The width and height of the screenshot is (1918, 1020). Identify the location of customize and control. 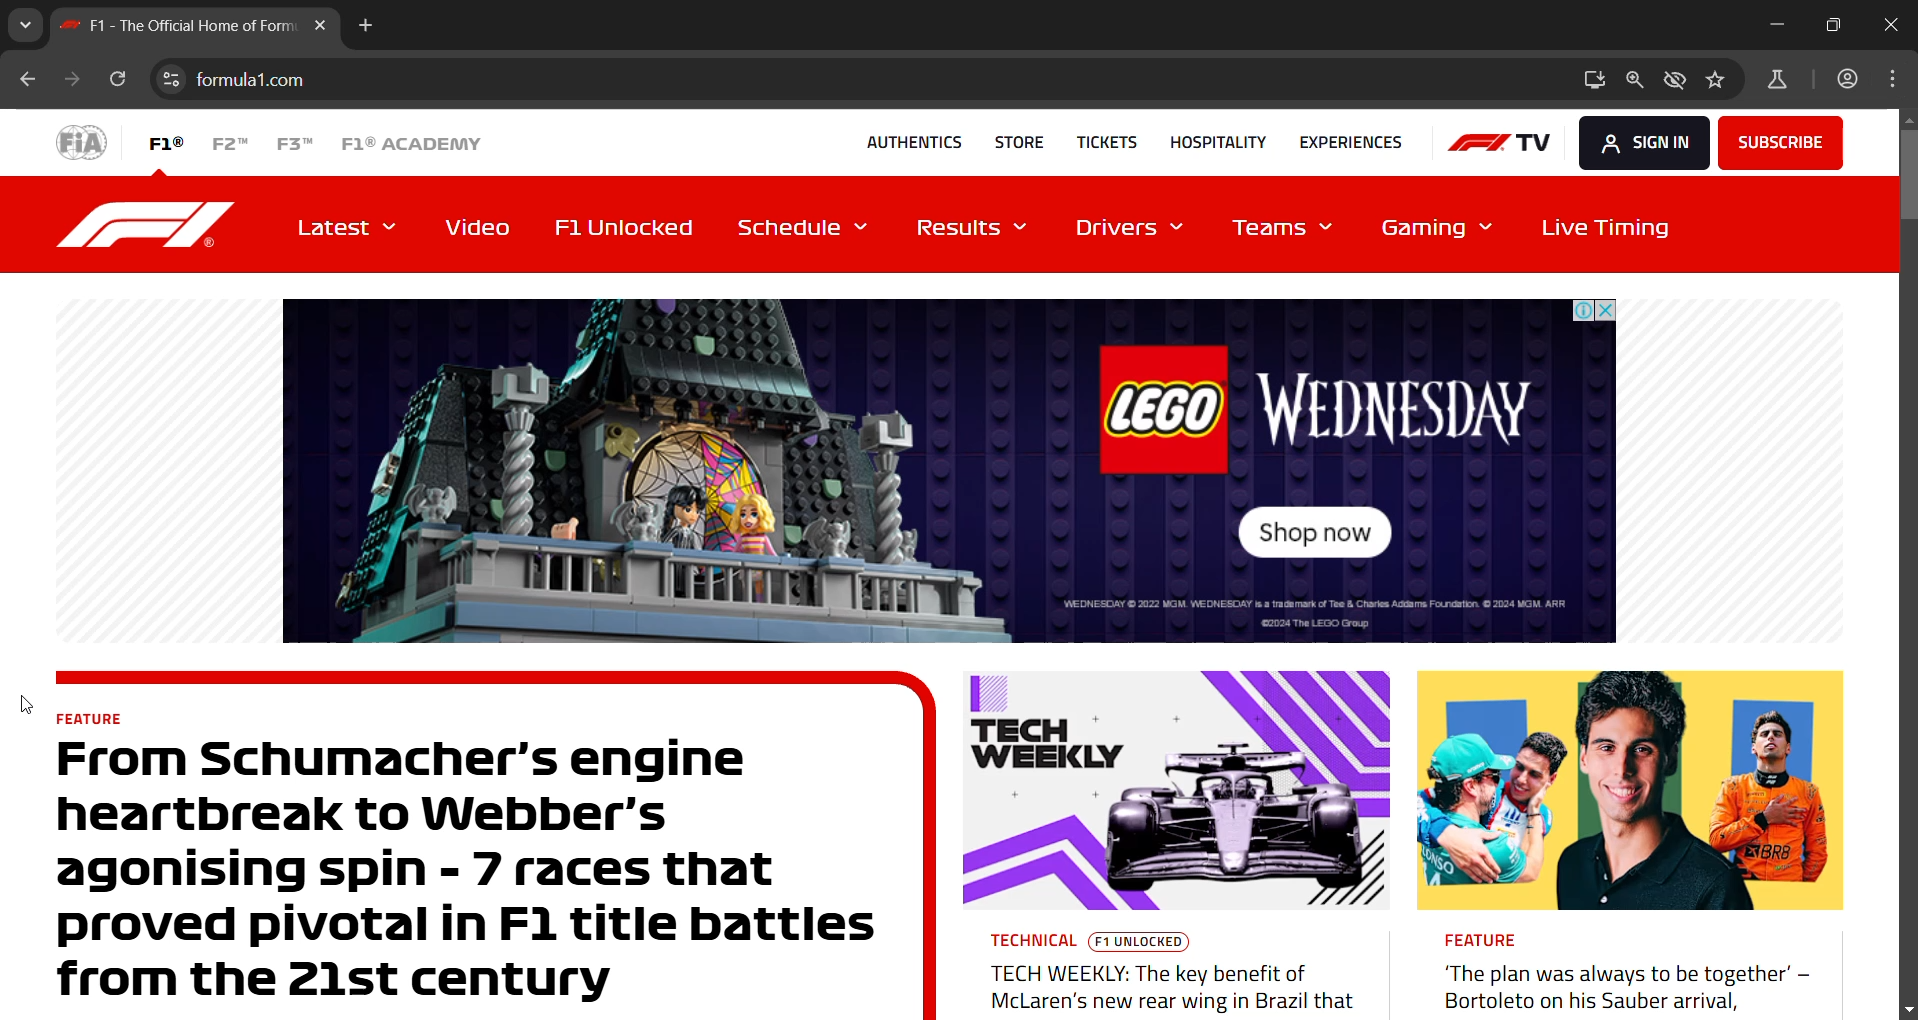
(1898, 79).